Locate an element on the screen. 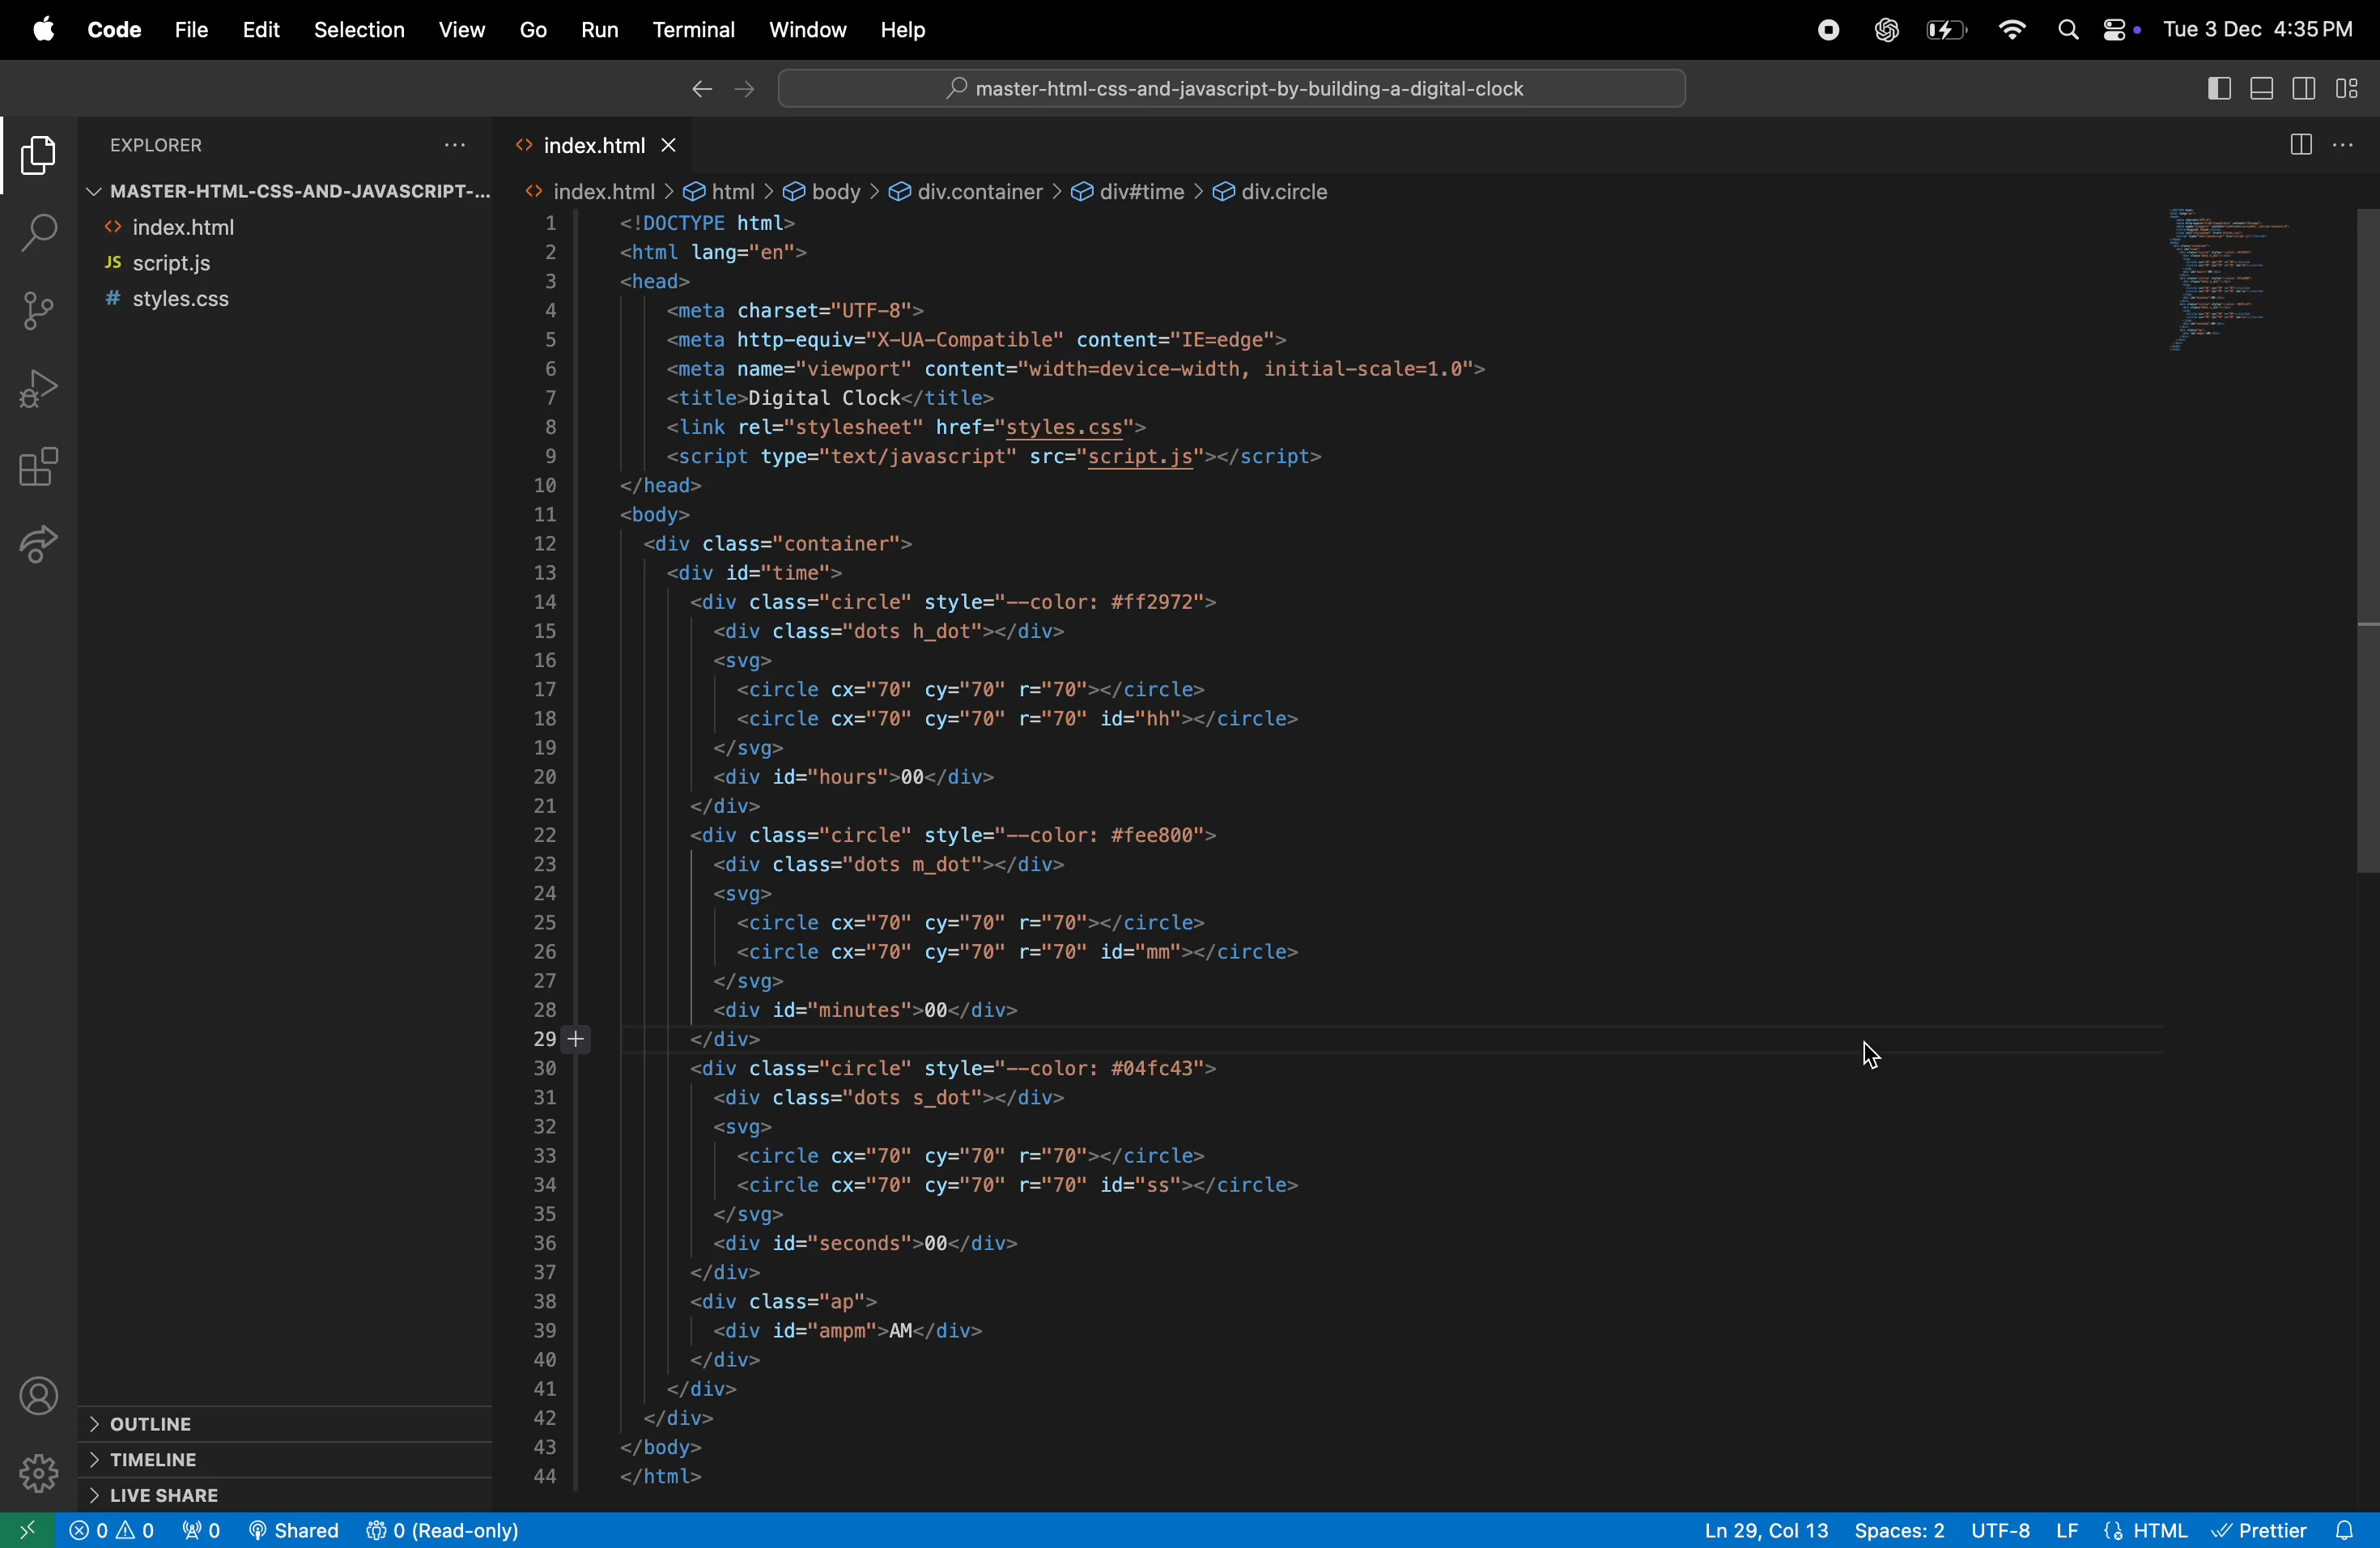 This screenshot has height=1548, width=2380. help is located at coordinates (900, 31).